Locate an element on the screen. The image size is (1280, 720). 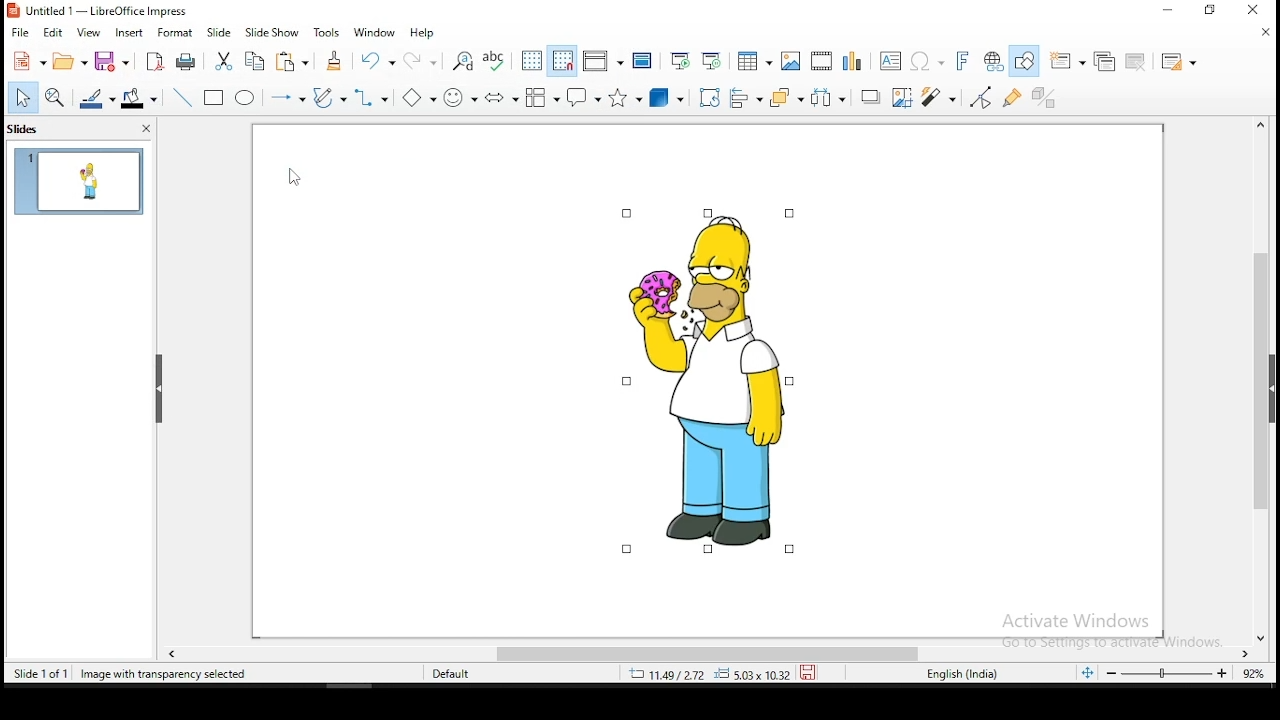
slide show is located at coordinates (219, 33).